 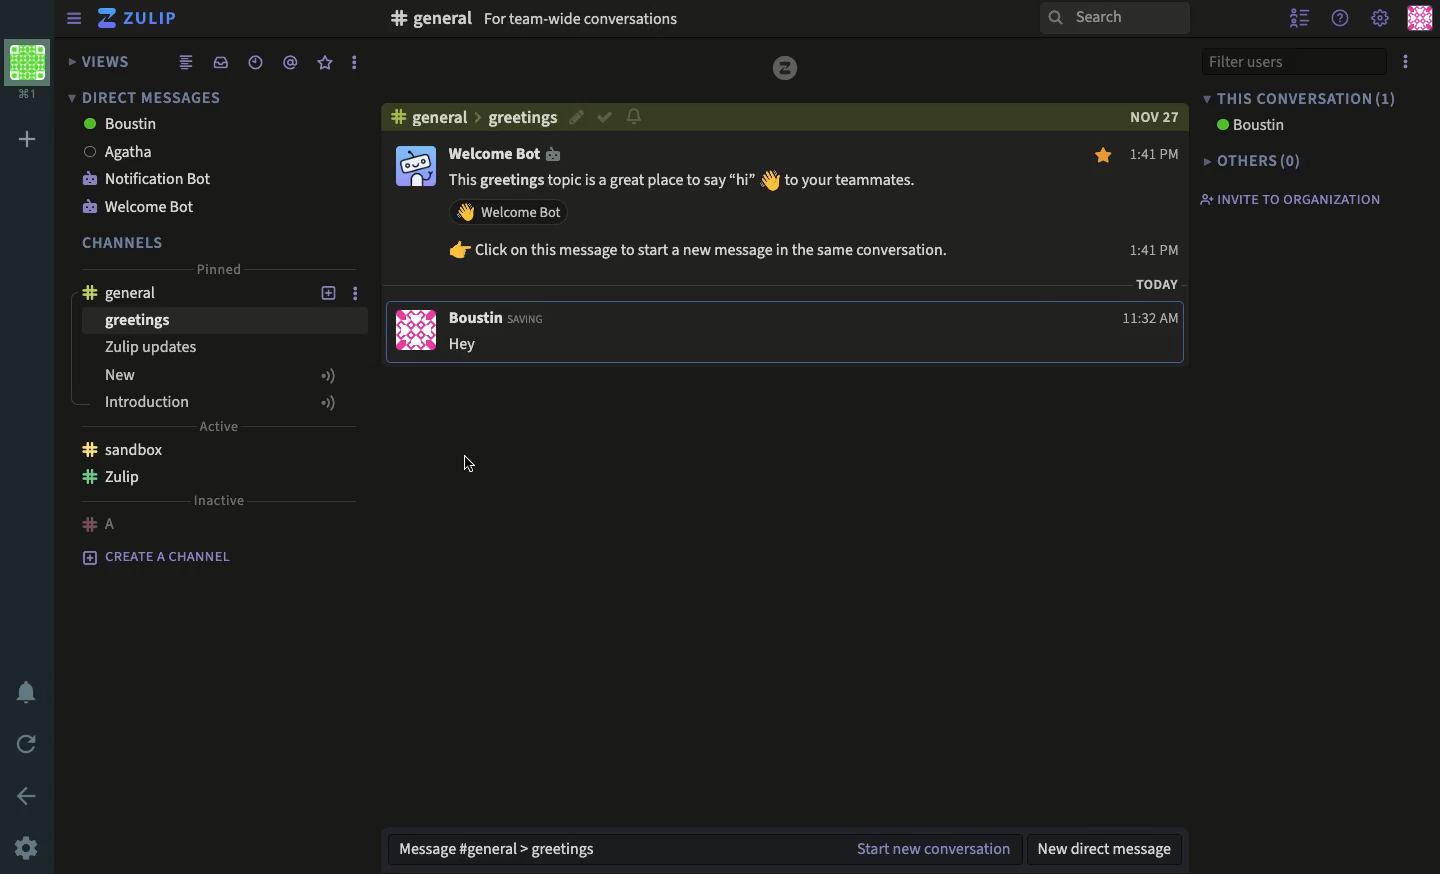 What do you see at coordinates (362, 292) in the screenshot?
I see `options` at bounding box center [362, 292].